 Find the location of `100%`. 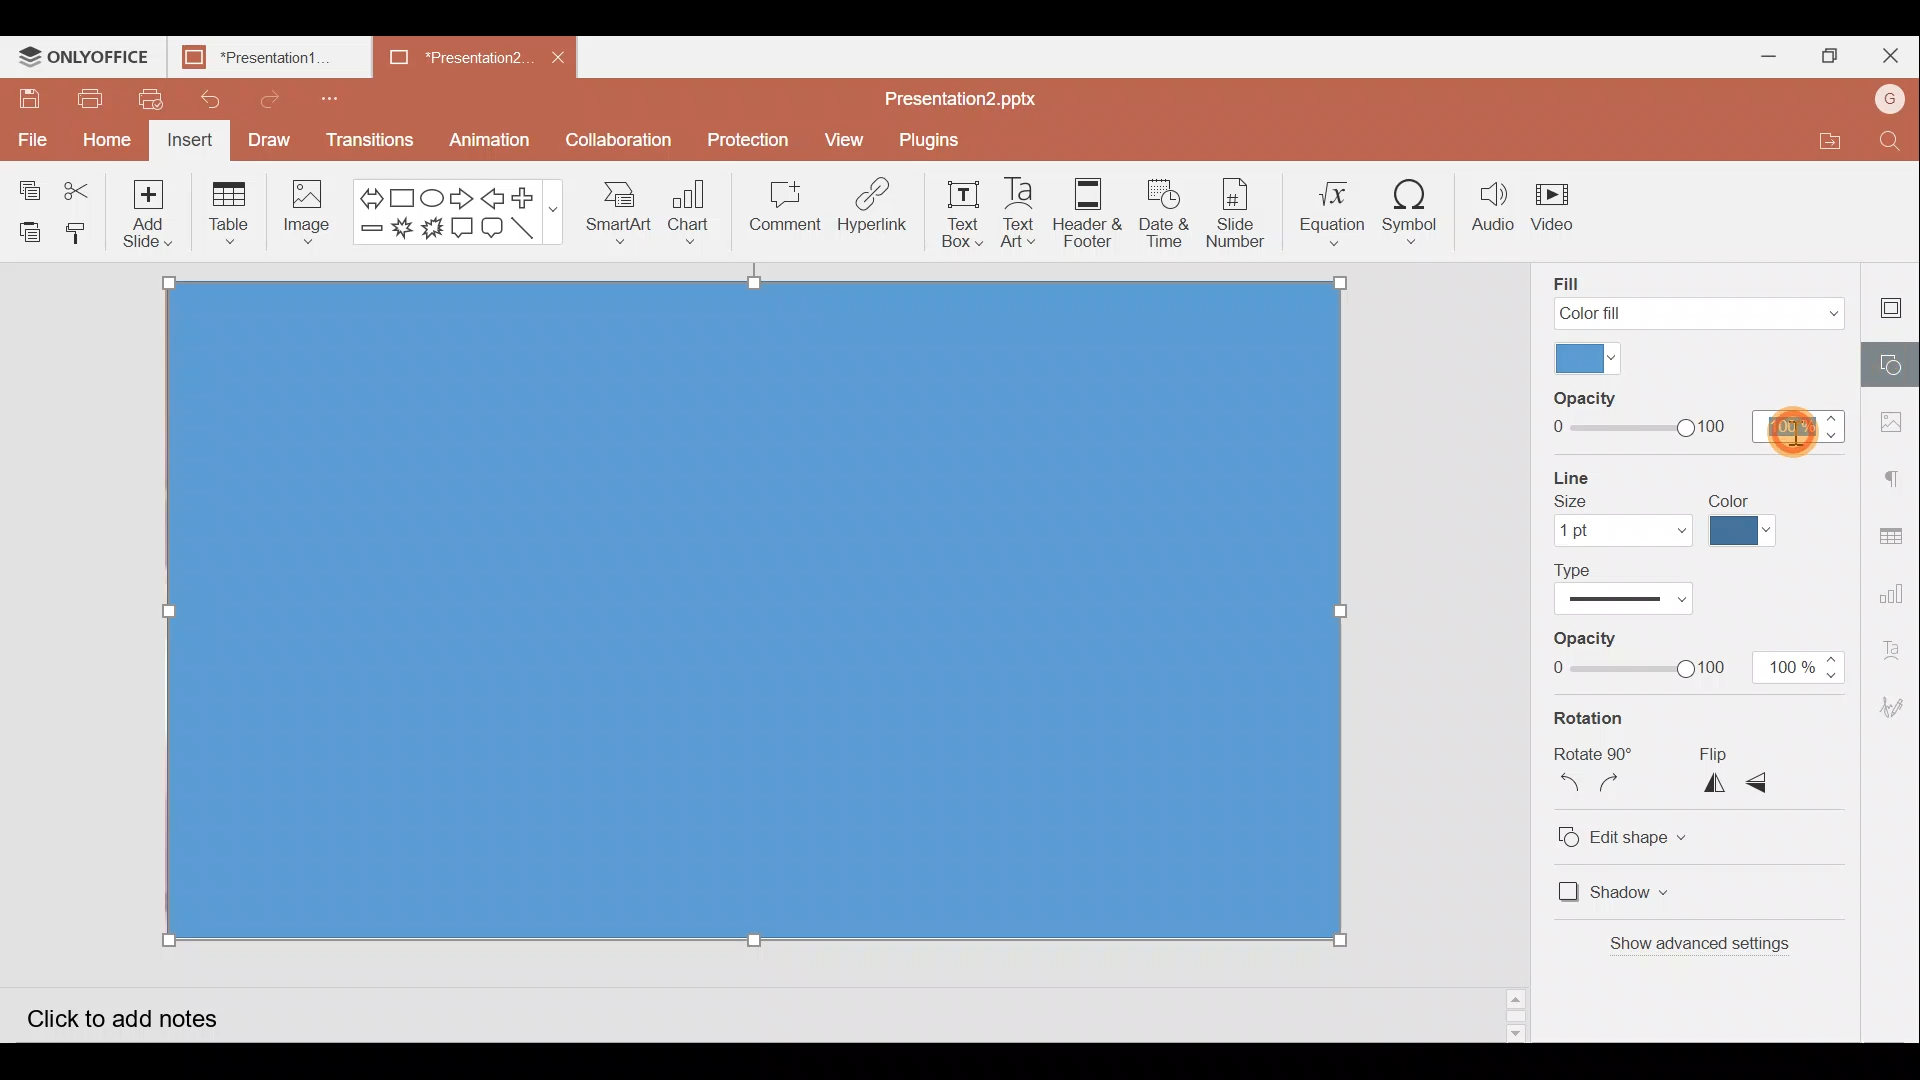

100% is located at coordinates (1800, 670).